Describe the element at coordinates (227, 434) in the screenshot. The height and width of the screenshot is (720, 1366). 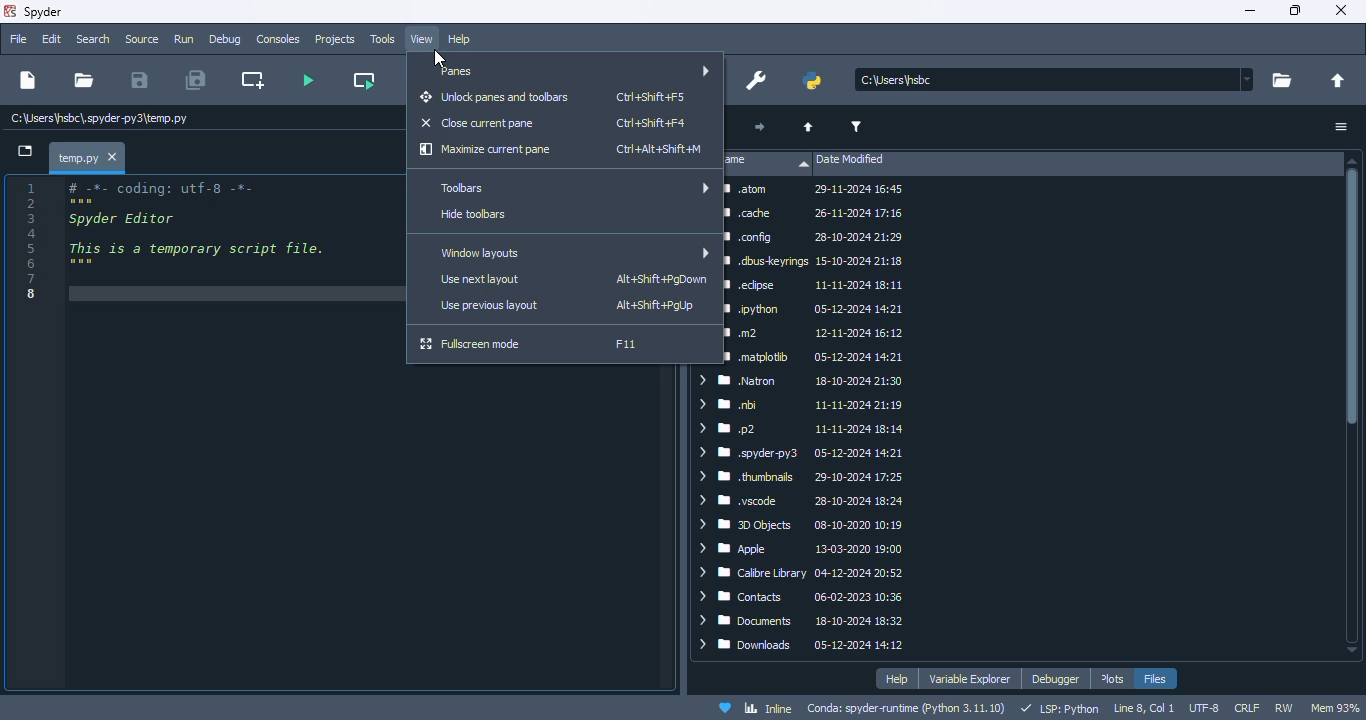
I see `editor` at that location.